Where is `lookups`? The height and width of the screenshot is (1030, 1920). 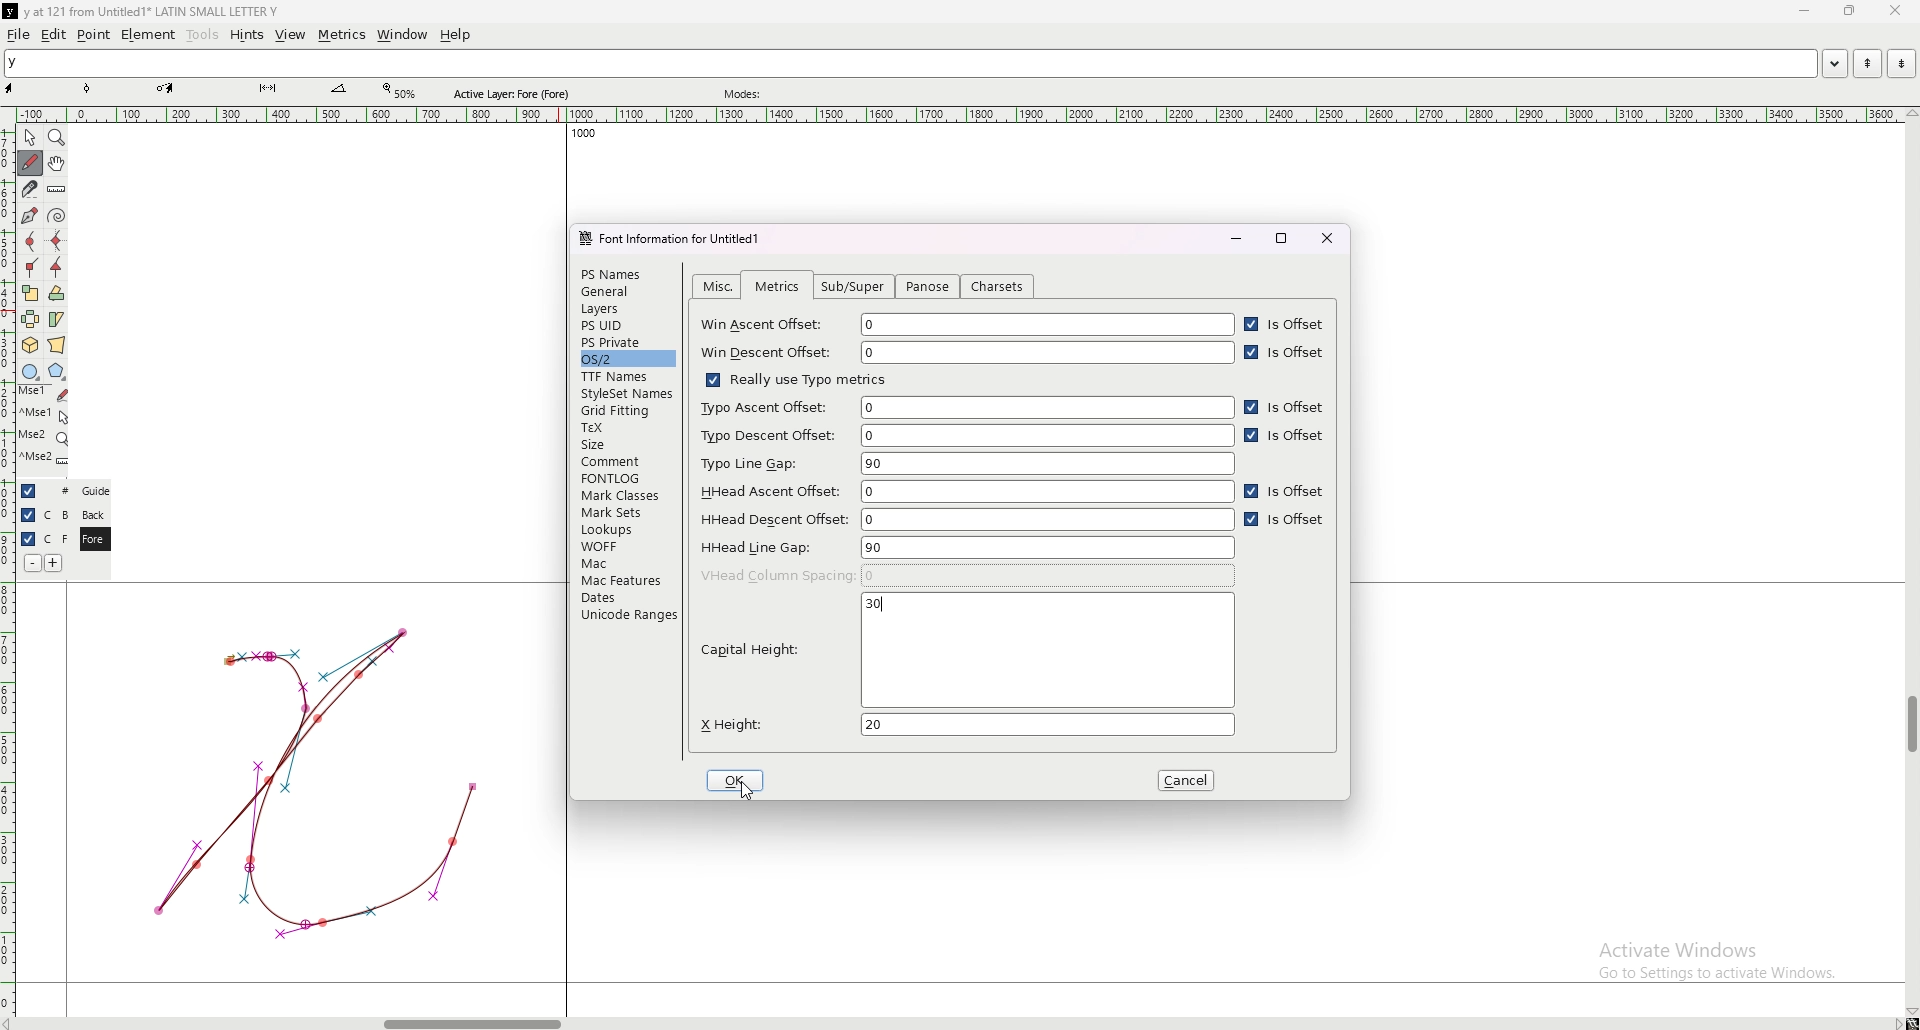
lookups is located at coordinates (624, 530).